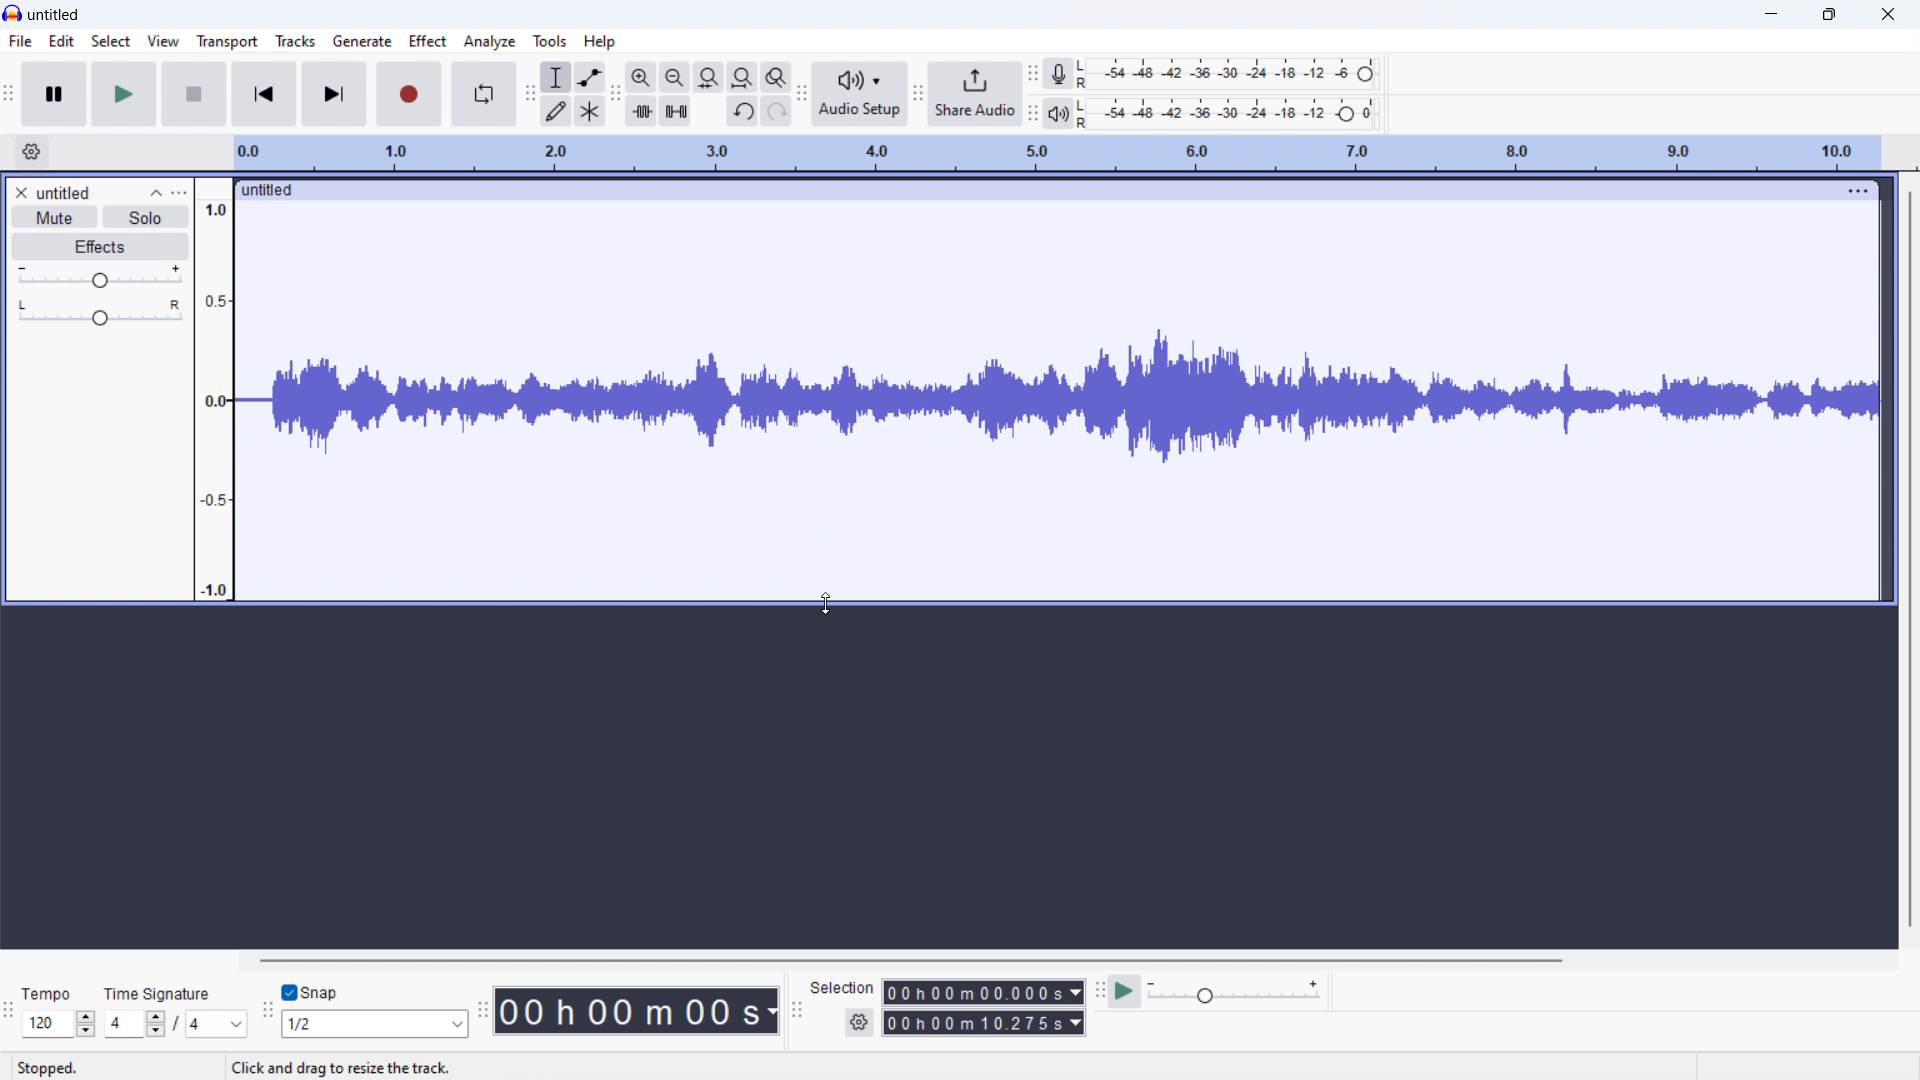 The image size is (1920, 1080). Describe the element at coordinates (294, 41) in the screenshot. I see `tracks` at that location.